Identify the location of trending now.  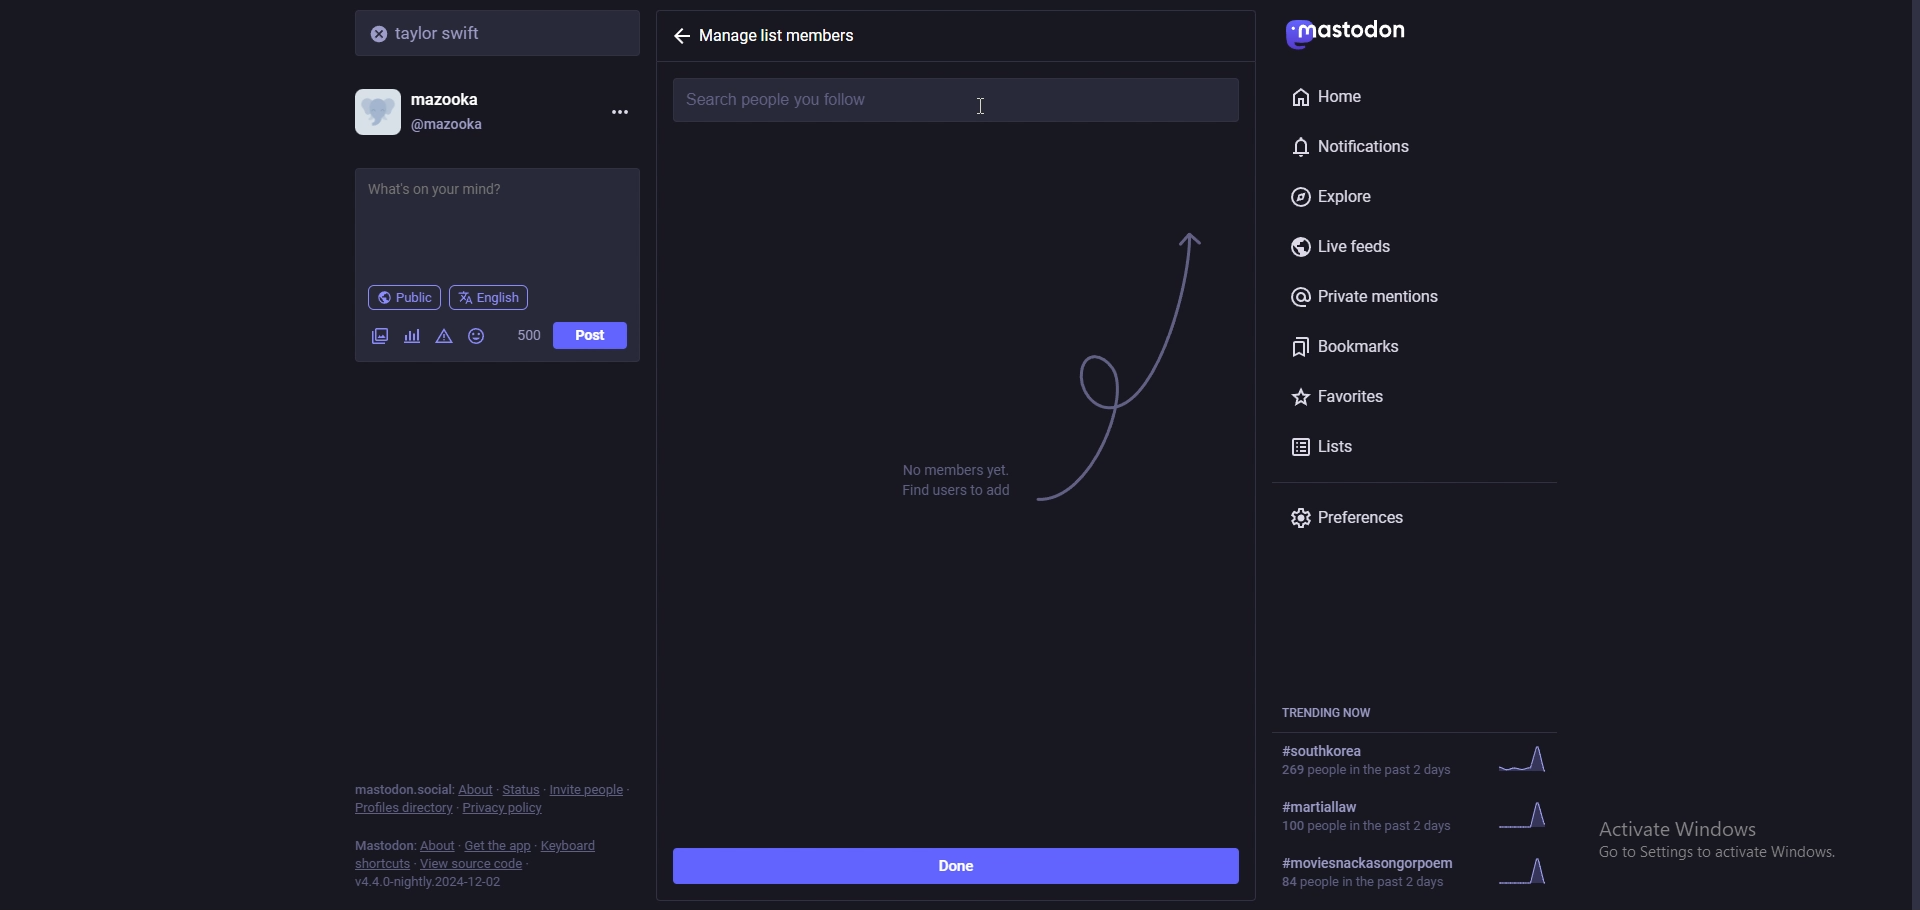
(1338, 712).